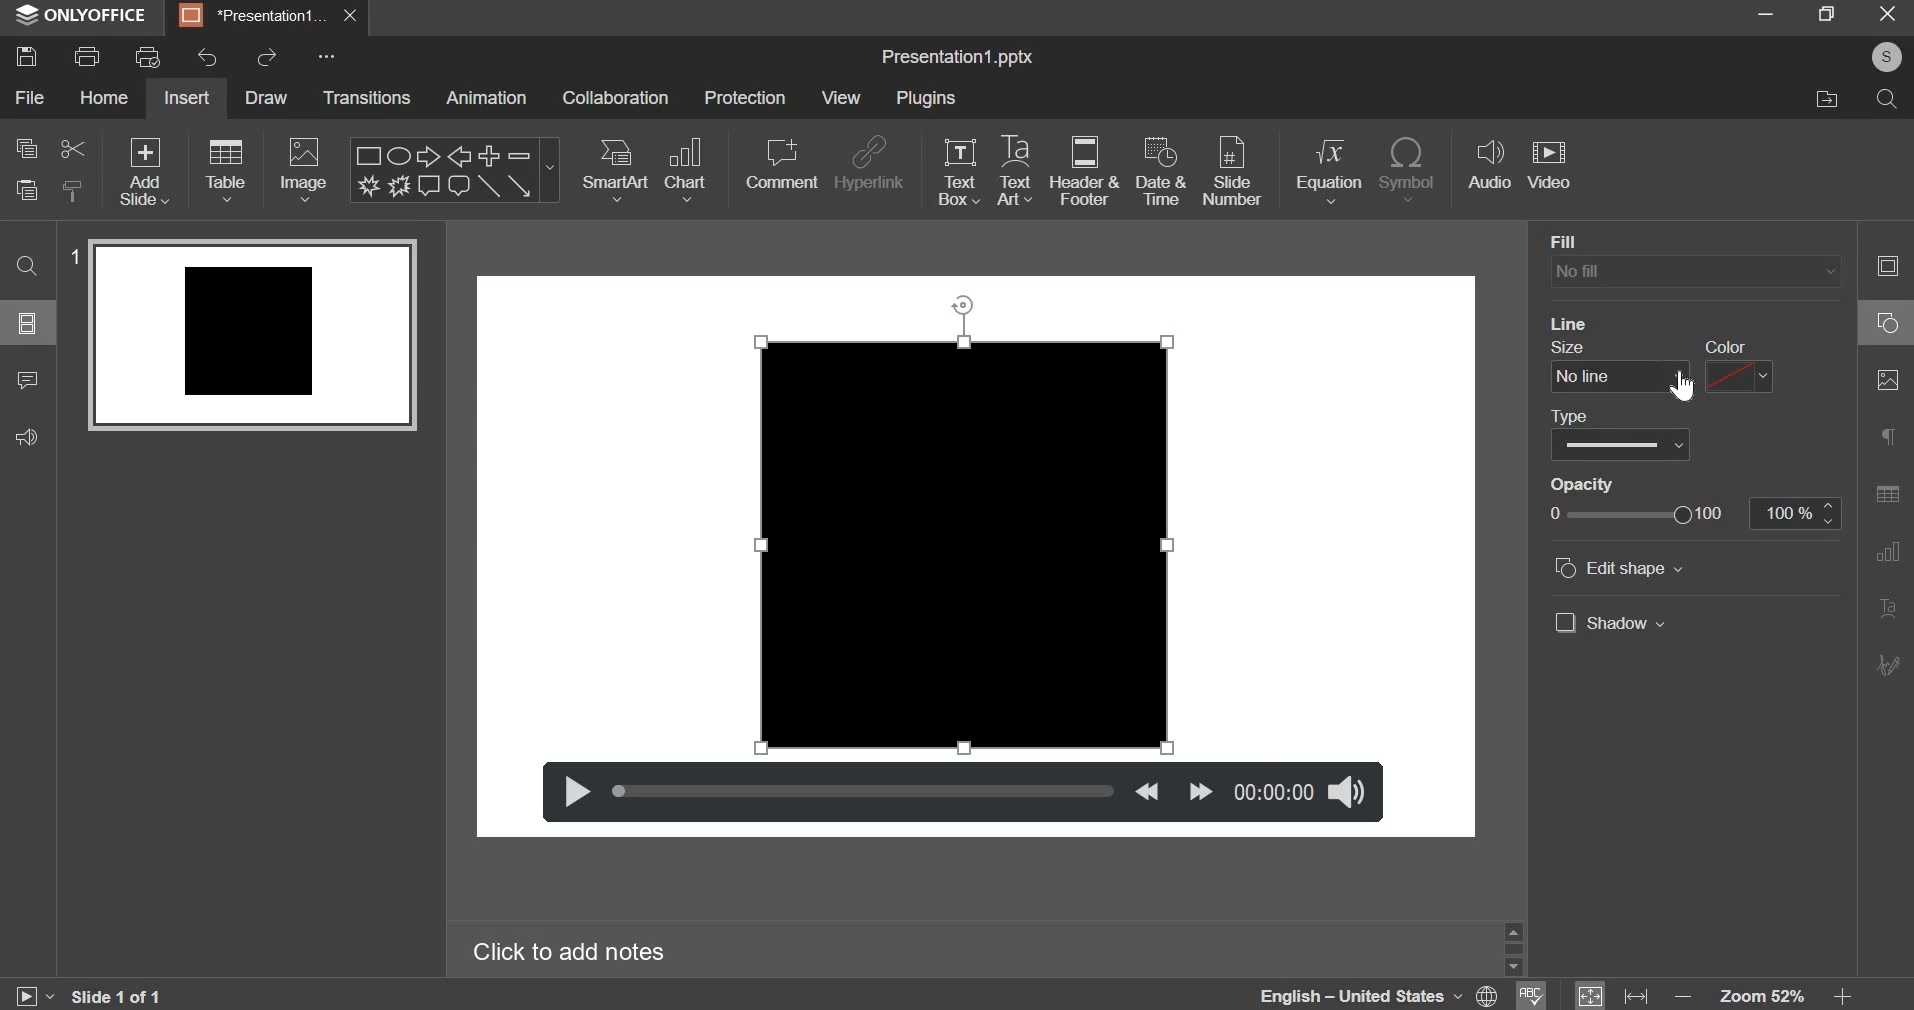  What do you see at coordinates (958, 171) in the screenshot?
I see `text box` at bounding box center [958, 171].